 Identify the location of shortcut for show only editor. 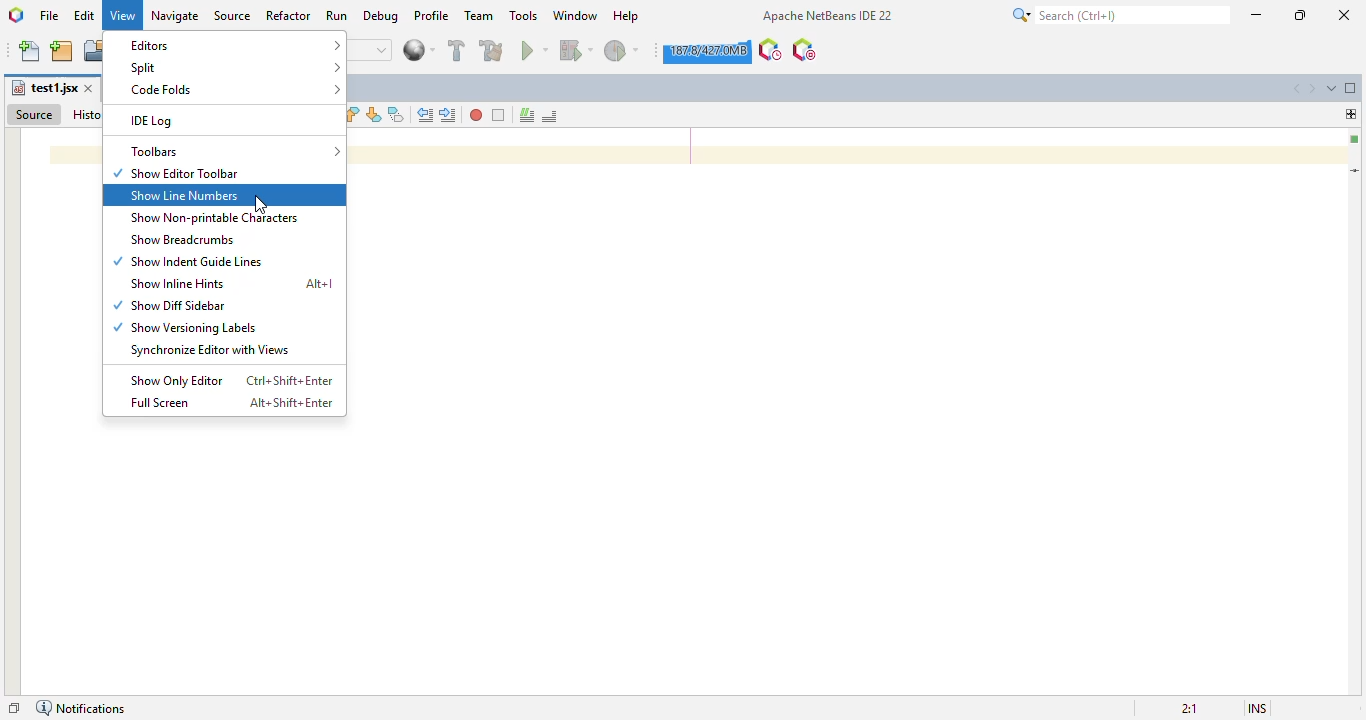
(289, 380).